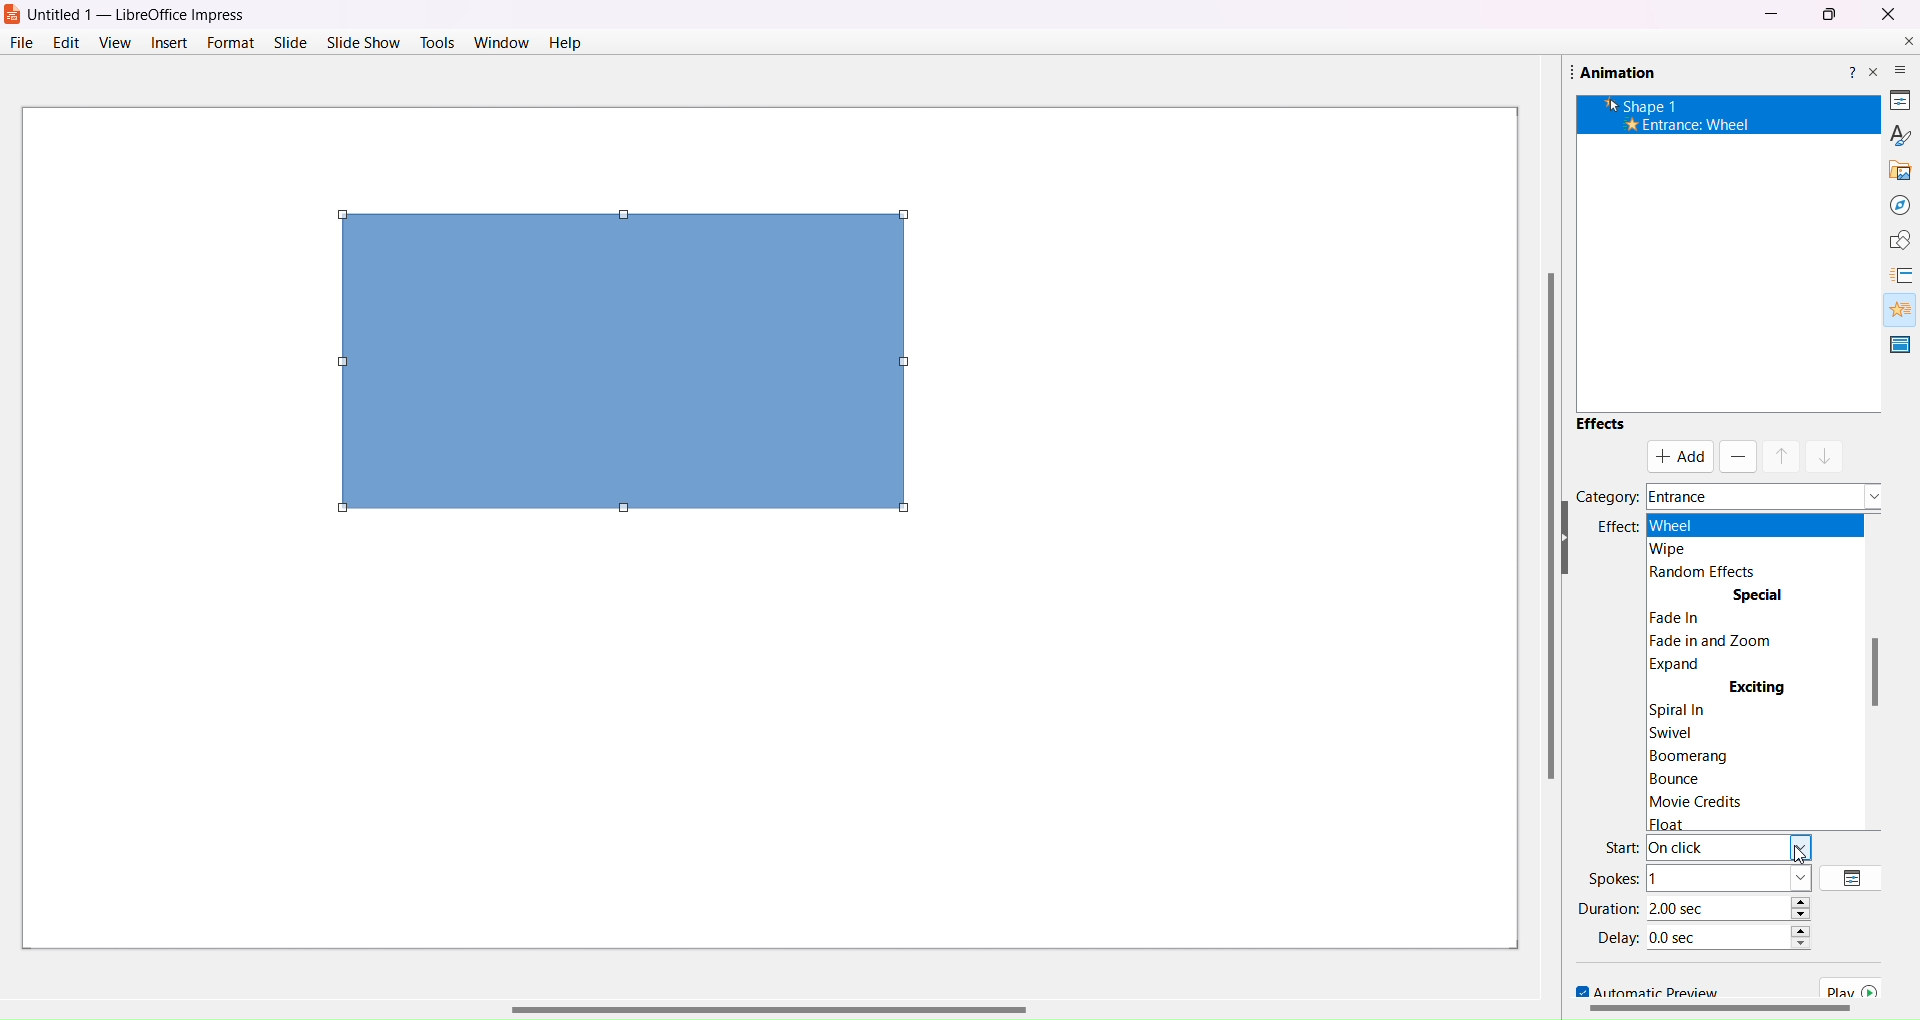 This screenshot has width=1920, height=1020. What do you see at coordinates (1826, 454) in the screenshot?
I see `move down` at bounding box center [1826, 454].